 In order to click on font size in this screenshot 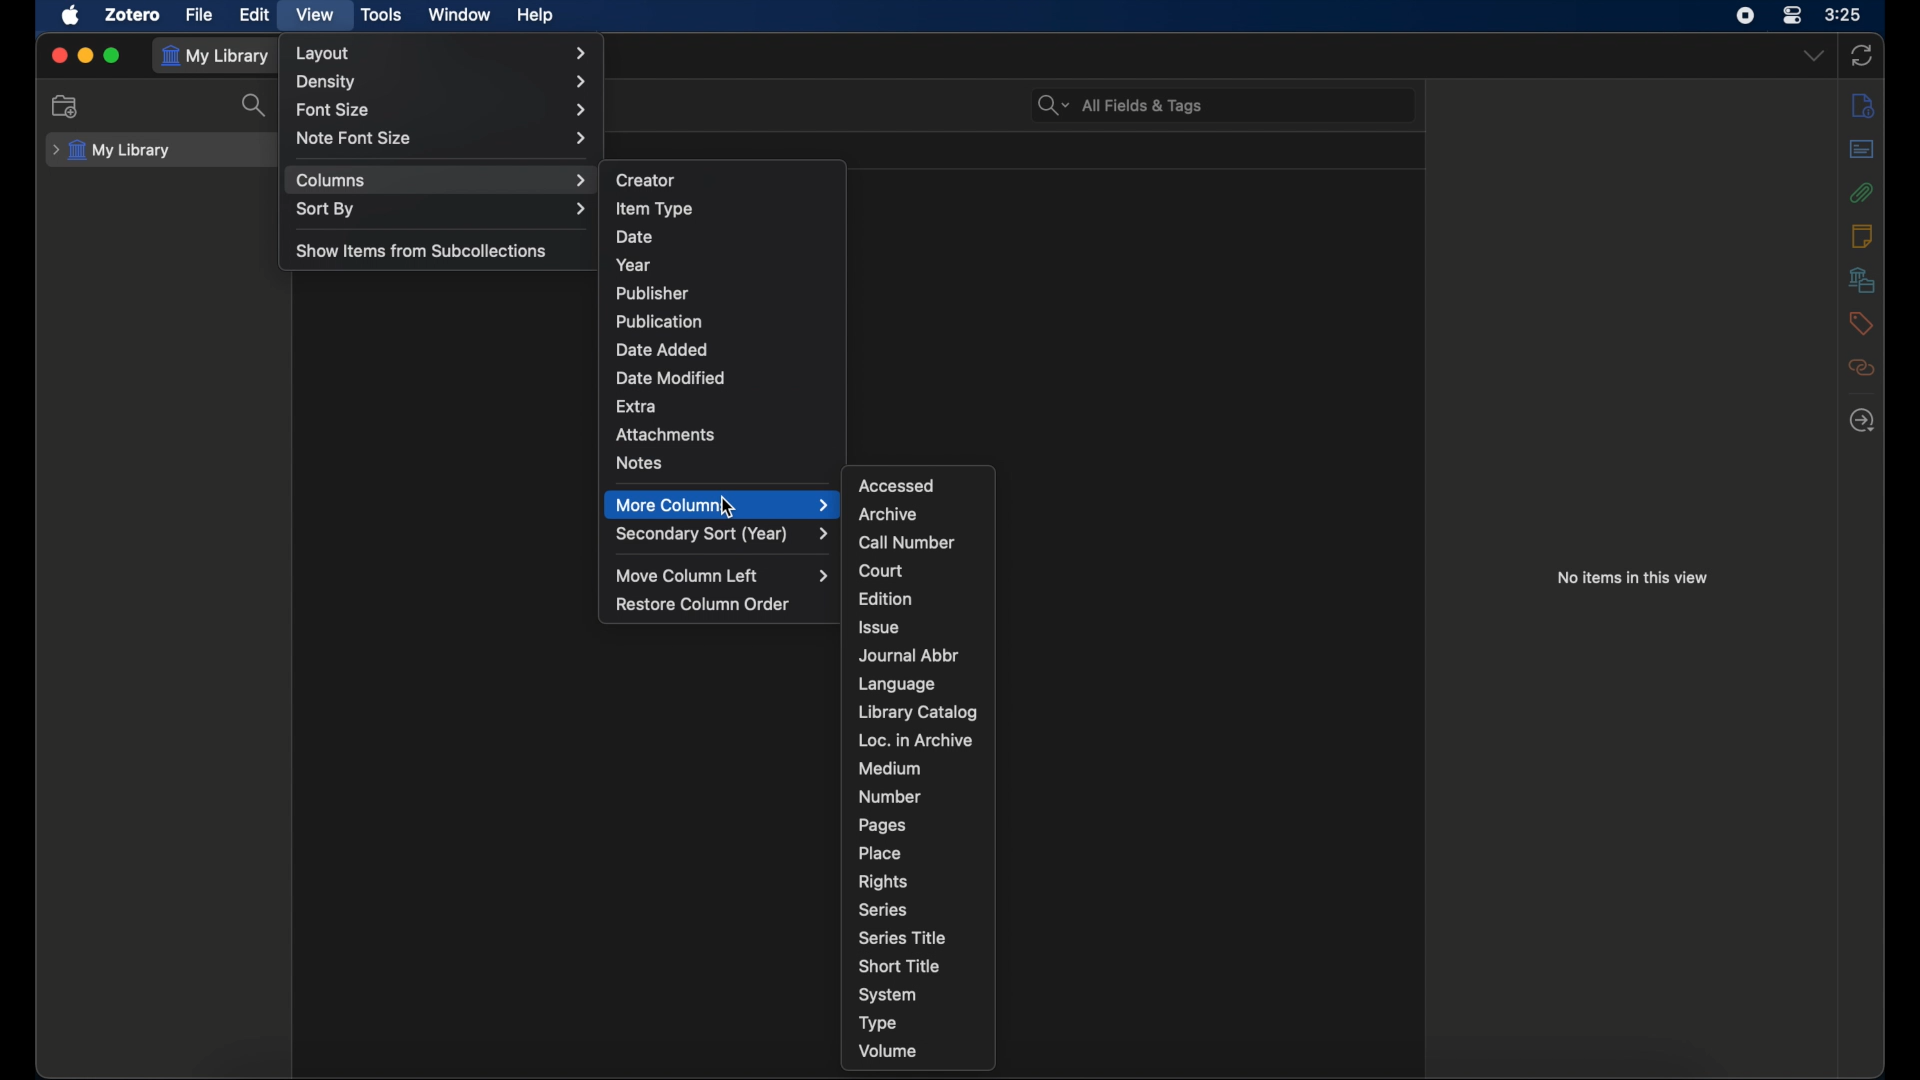, I will do `click(440, 109)`.